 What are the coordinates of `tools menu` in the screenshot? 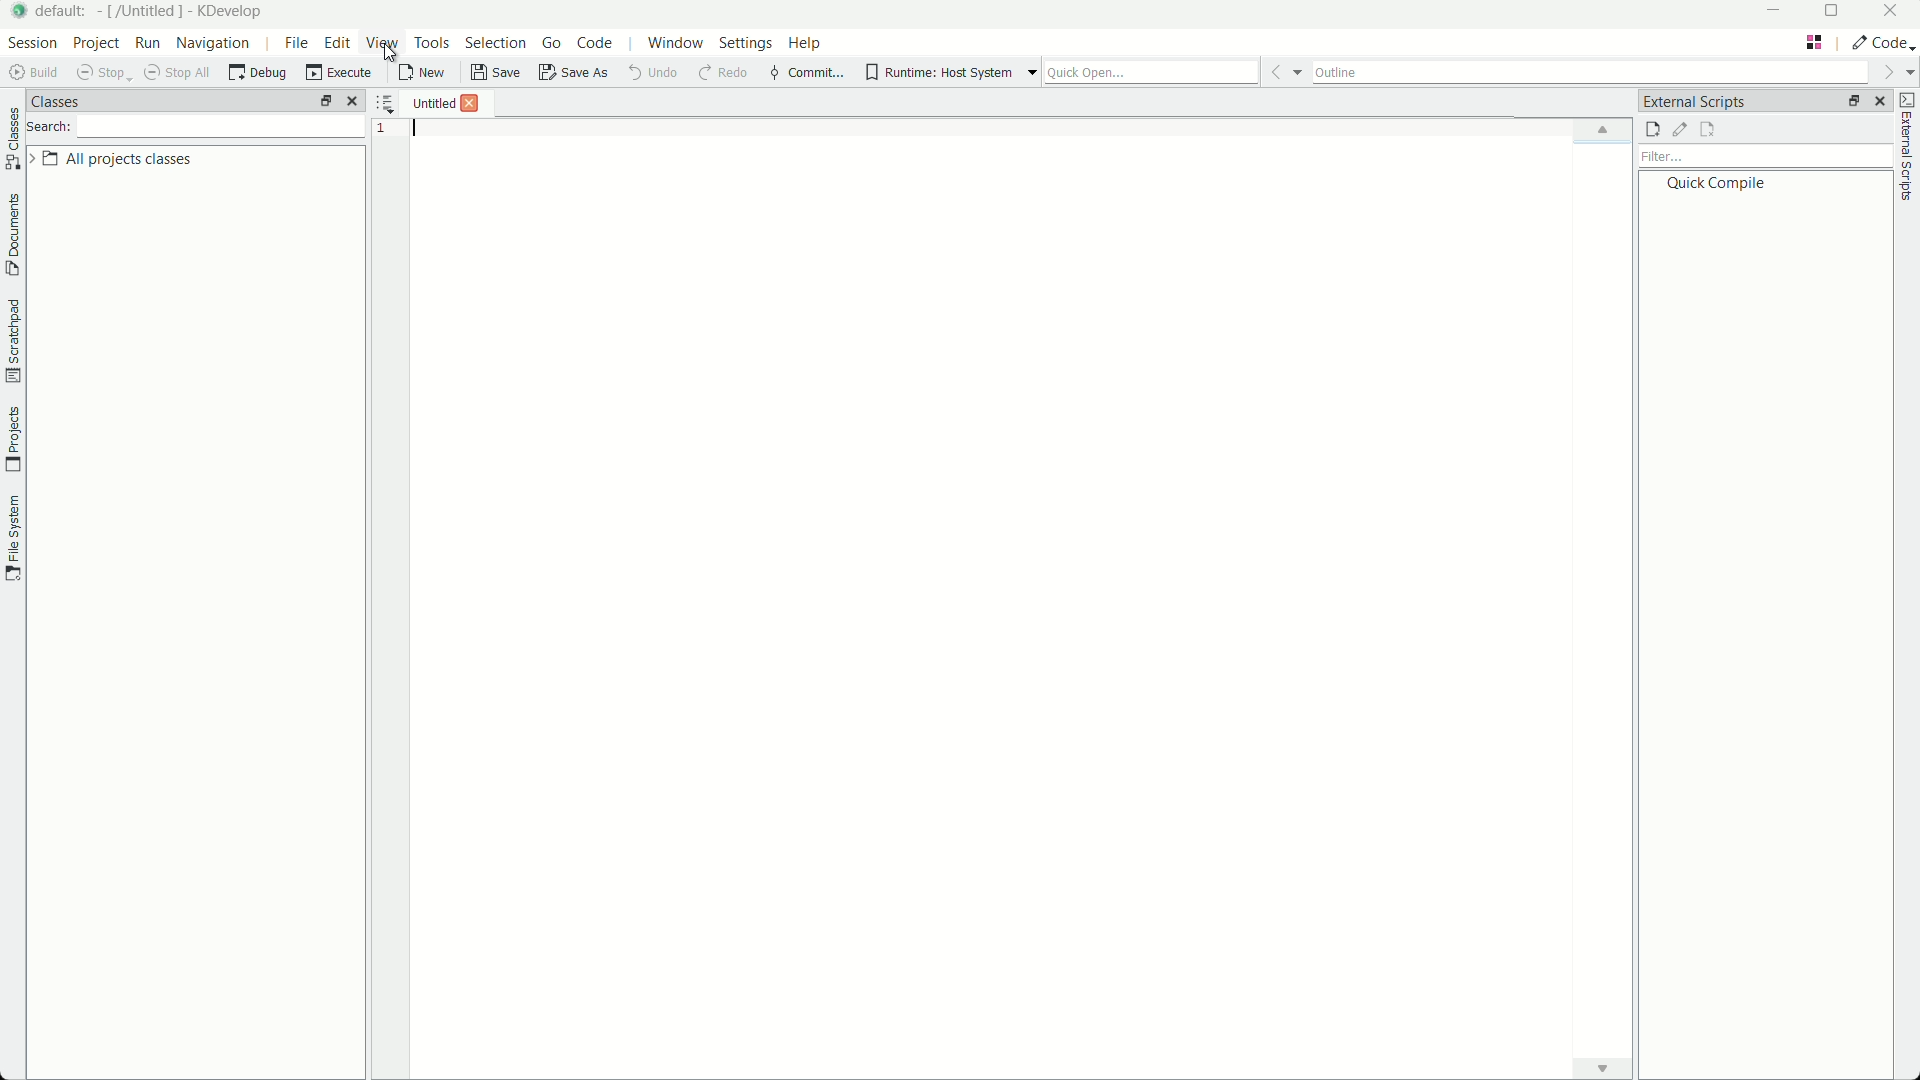 It's located at (434, 41).